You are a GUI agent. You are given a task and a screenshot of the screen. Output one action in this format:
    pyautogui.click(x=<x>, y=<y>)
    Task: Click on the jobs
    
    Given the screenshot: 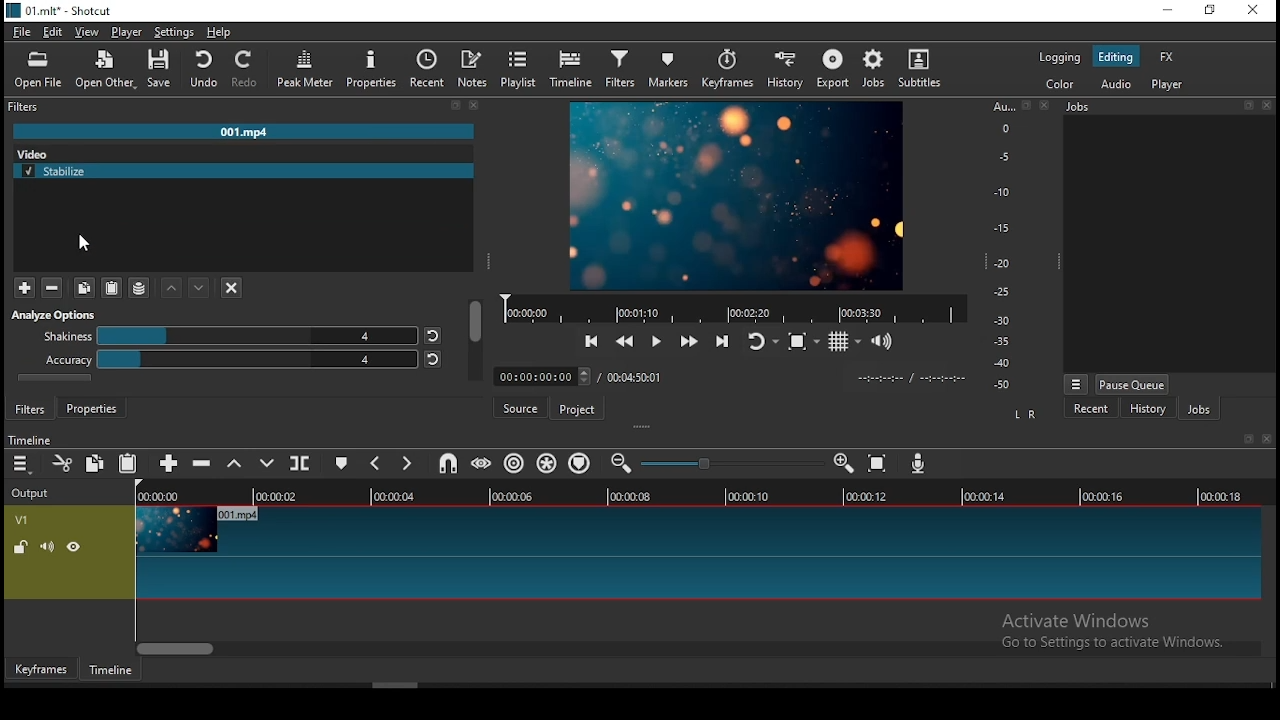 What is the action you would take?
    pyautogui.click(x=1196, y=408)
    